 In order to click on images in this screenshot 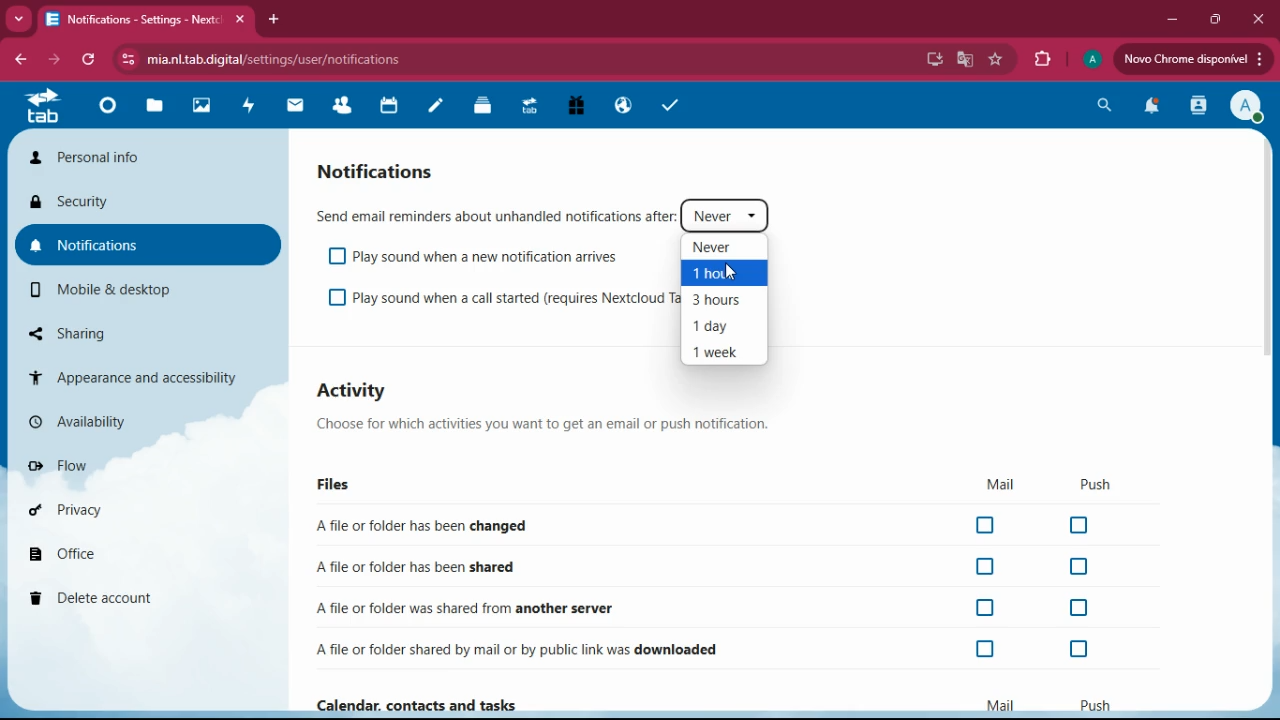, I will do `click(201, 107)`.